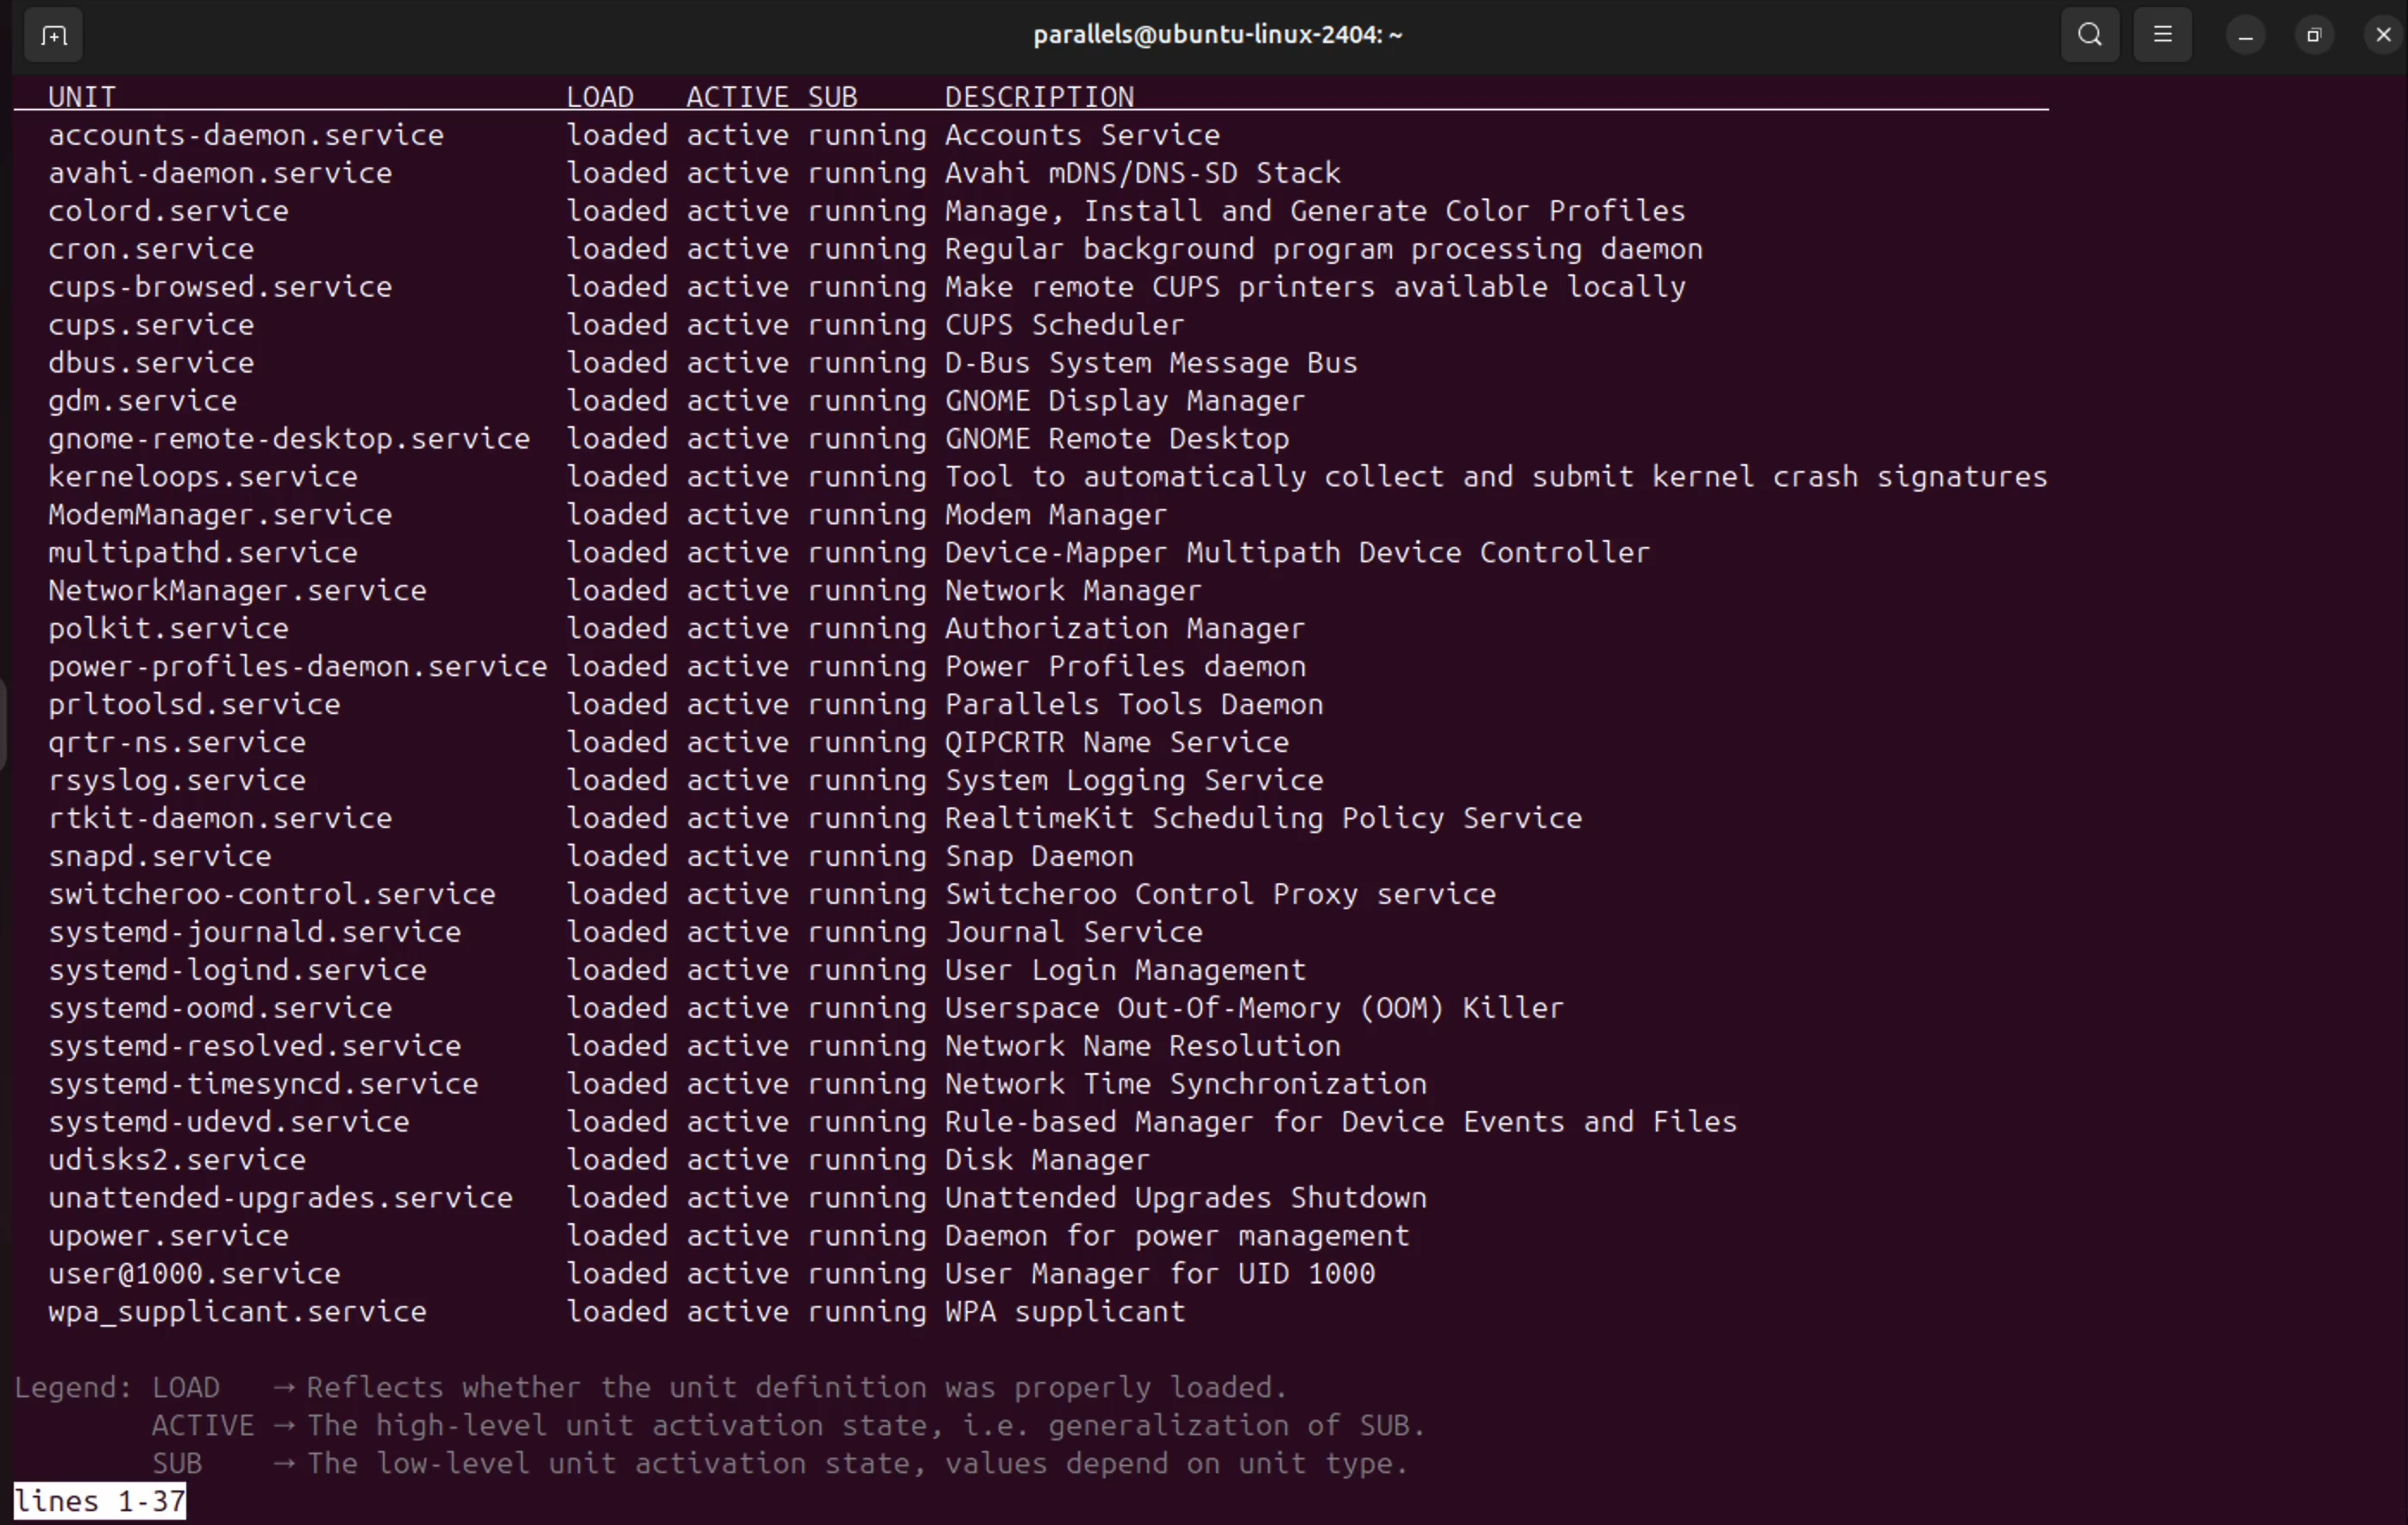 Image resolution: width=2408 pixels, height=1525 pixels. I want to click on systemf-logind service, so click(262, 975).